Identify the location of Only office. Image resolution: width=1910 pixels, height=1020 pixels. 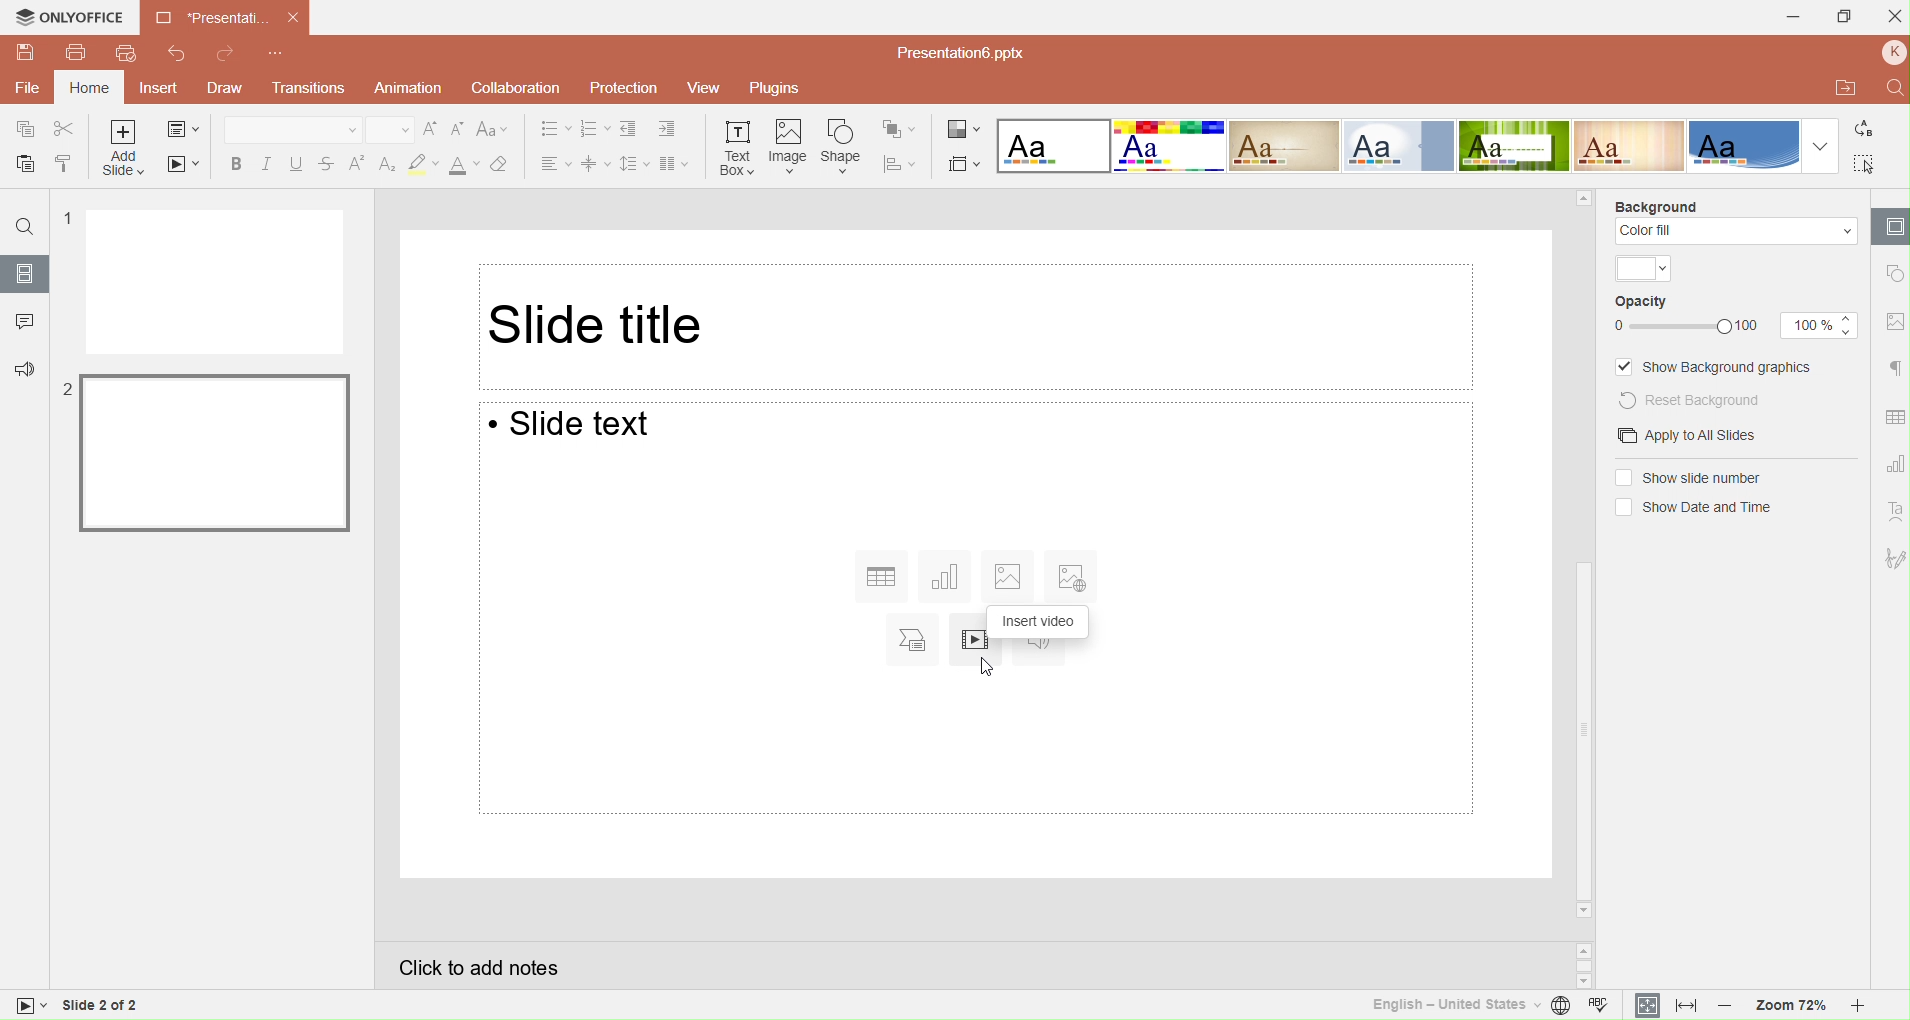
(68, 18).